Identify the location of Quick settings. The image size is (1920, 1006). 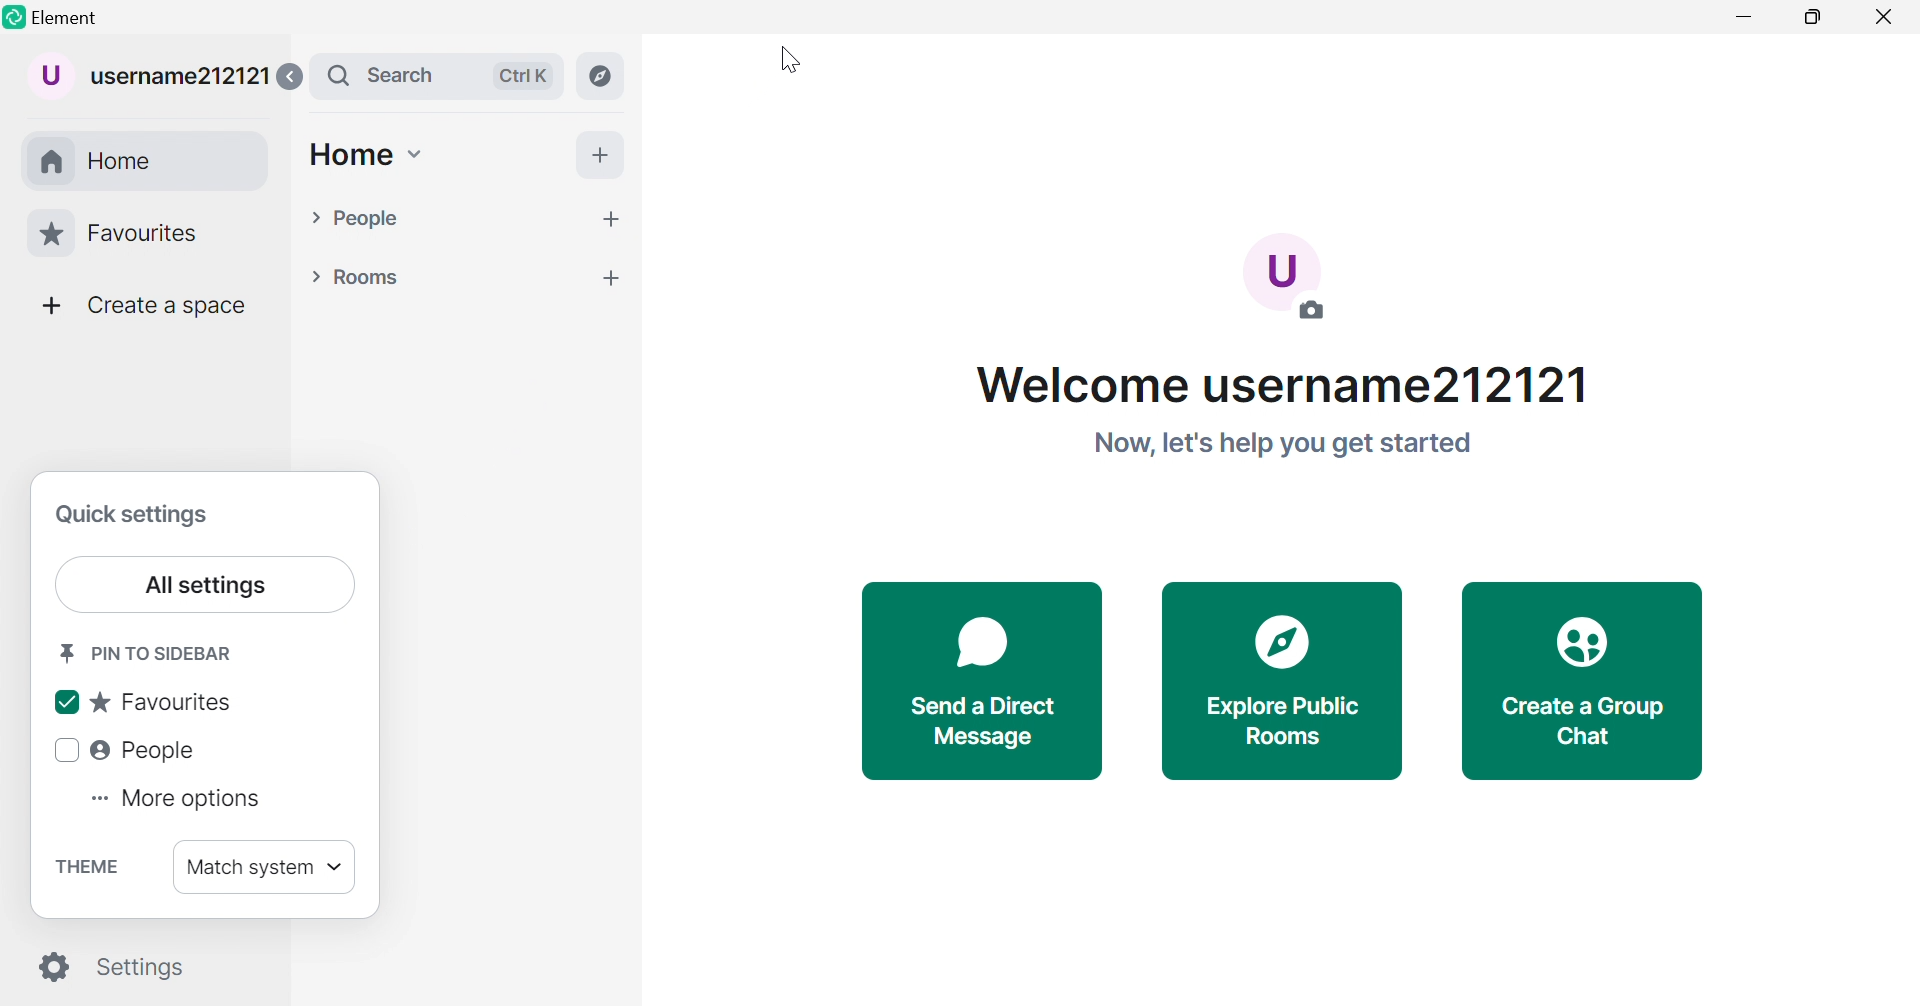
(135, 517).